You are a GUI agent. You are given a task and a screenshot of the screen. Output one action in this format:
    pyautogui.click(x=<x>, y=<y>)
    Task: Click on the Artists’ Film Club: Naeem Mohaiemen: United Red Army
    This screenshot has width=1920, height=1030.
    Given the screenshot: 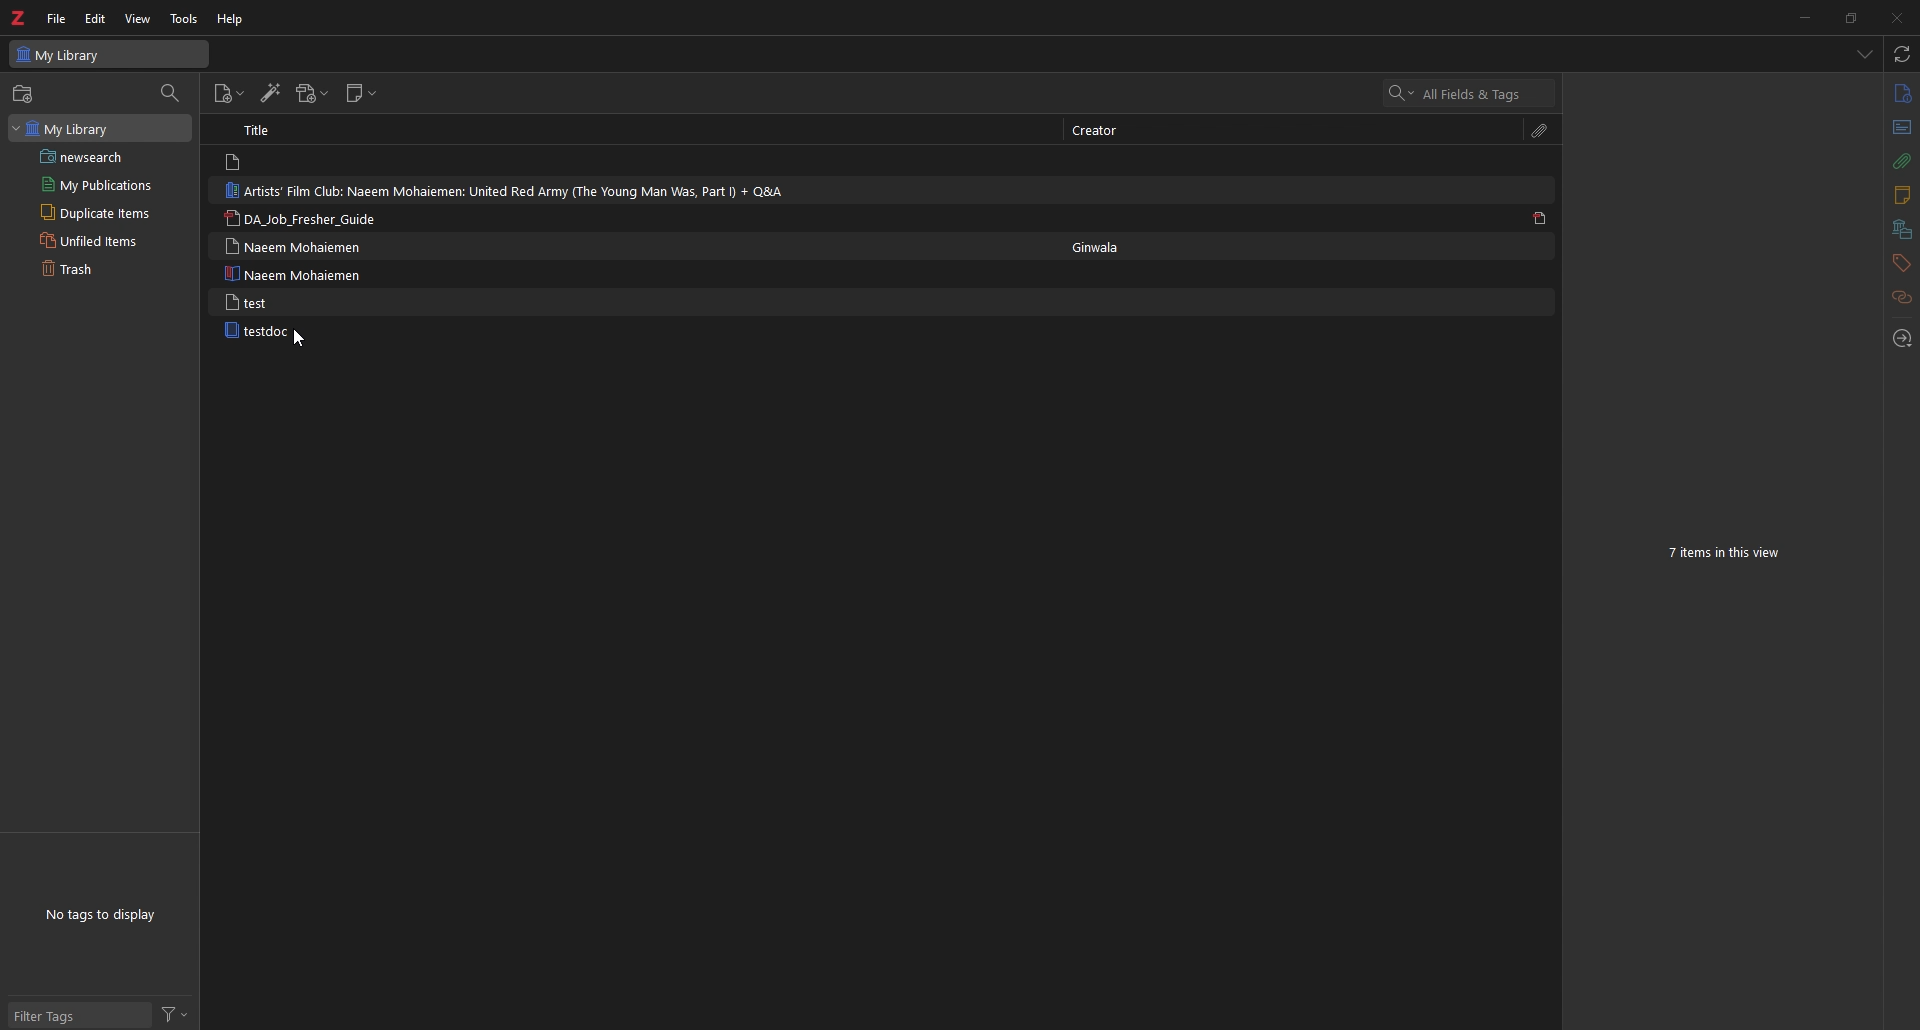 What is the action you would take?
    pyautogui.click(x=519, y=191)
    